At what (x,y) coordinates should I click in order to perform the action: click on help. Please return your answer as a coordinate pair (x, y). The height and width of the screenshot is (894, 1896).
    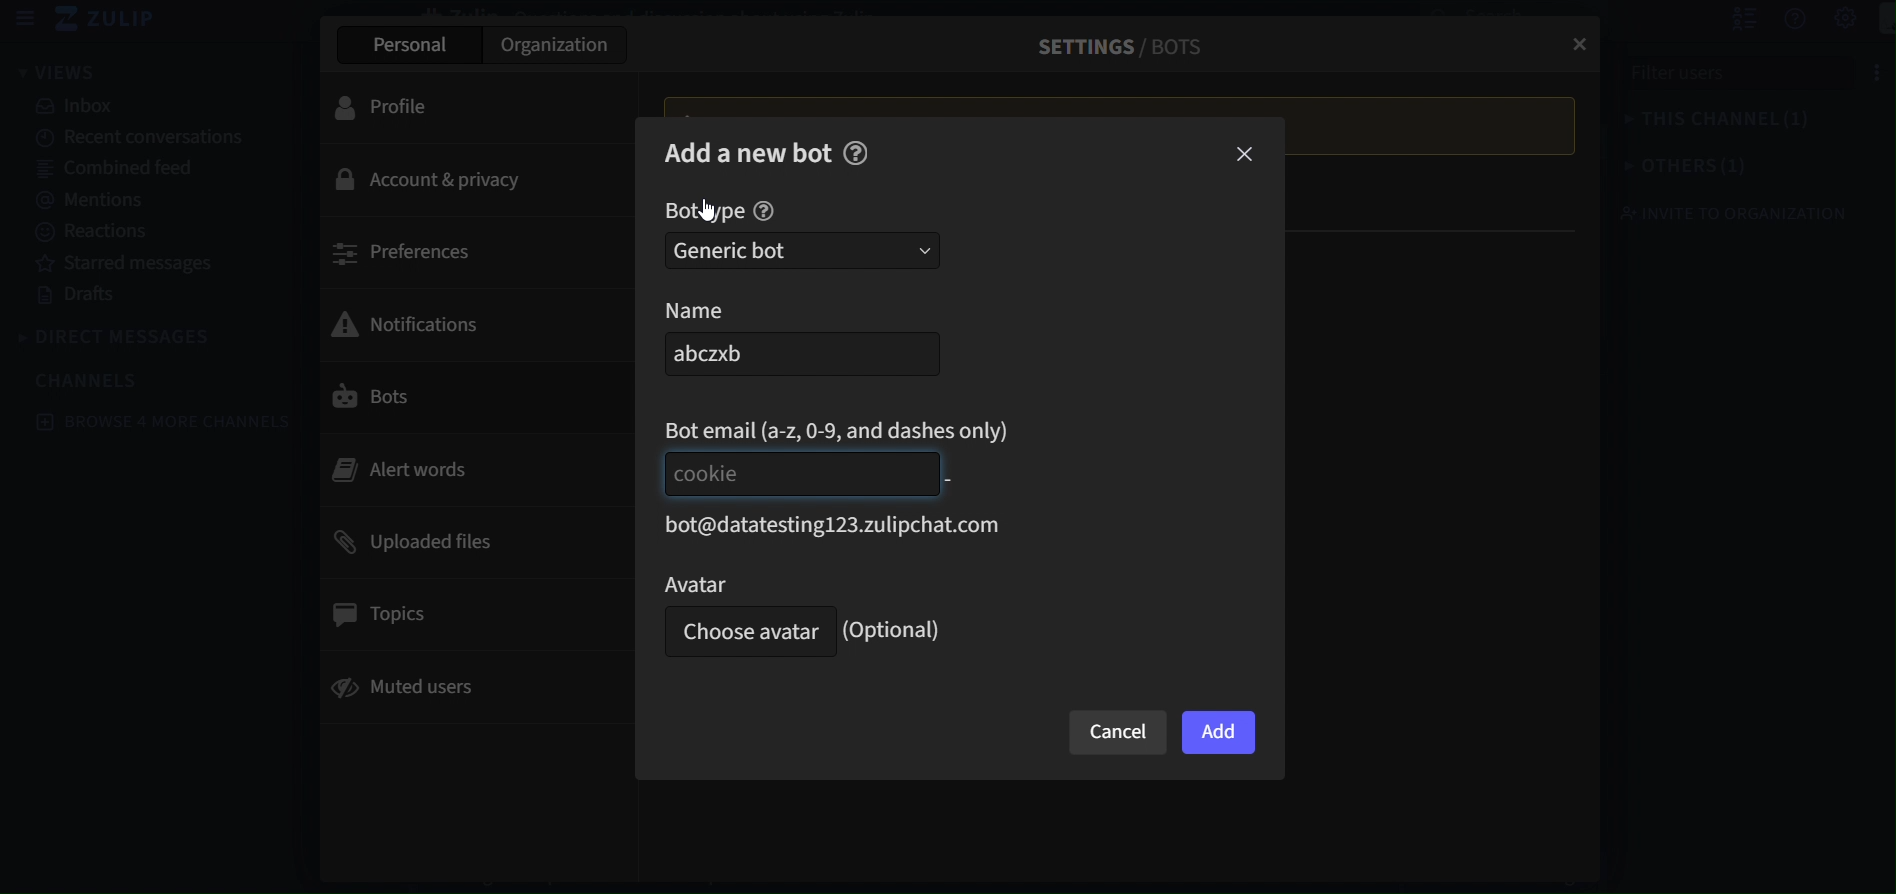
    Looking at the image, I should click on (764, 212).